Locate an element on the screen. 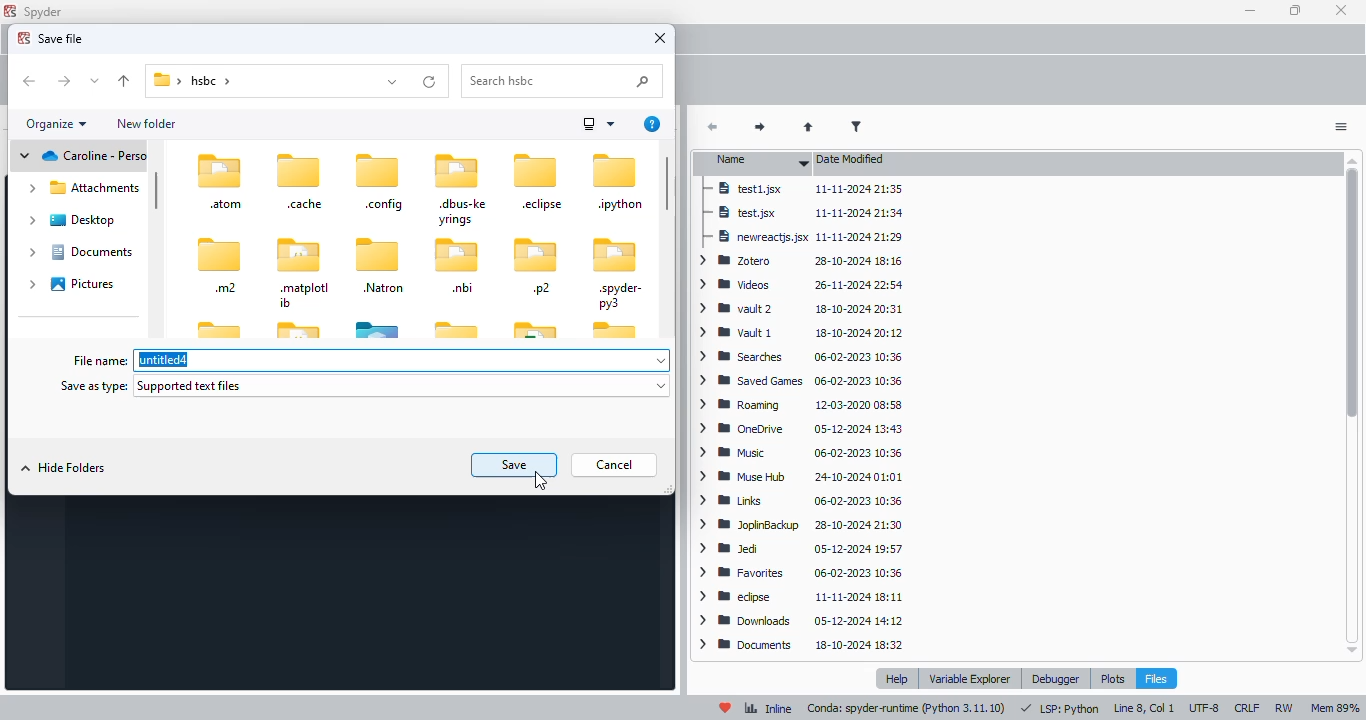  oneDrive is located at coordinates (740, 428).